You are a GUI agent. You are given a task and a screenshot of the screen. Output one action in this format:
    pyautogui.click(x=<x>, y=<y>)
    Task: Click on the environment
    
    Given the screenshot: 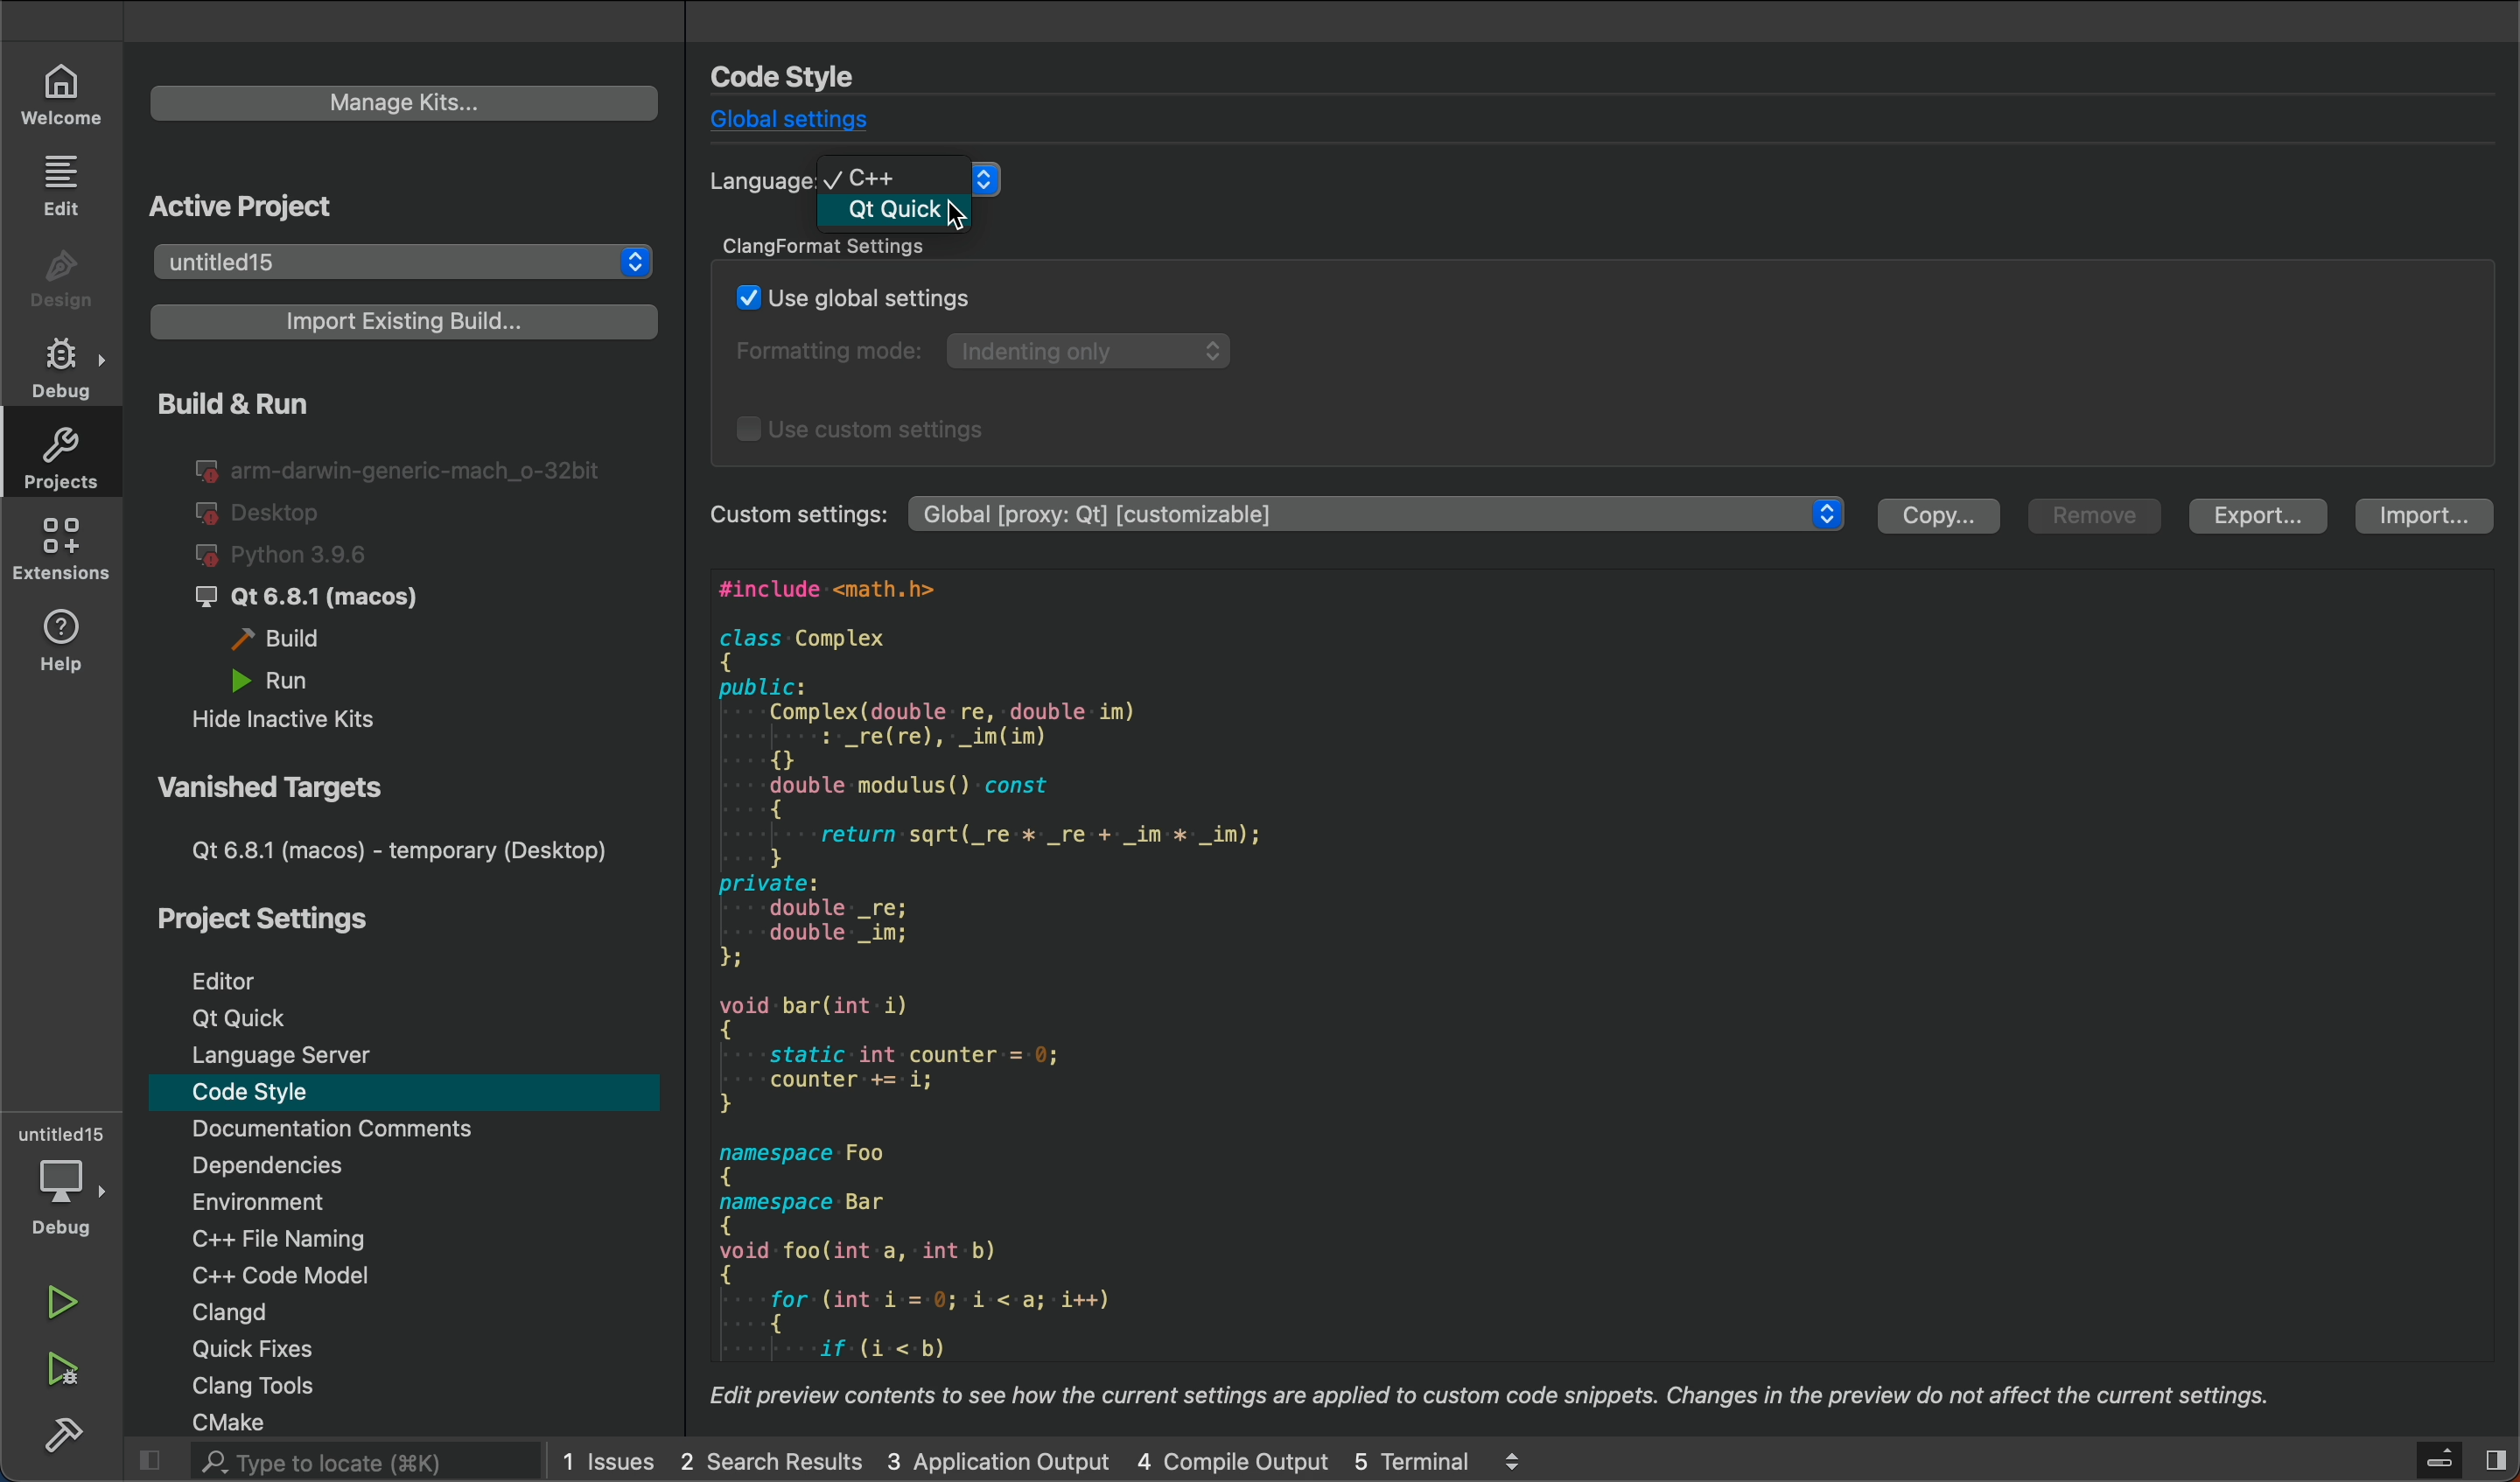 What is the action you would take?
    pyautogui.click(x=305, y=1199)
    